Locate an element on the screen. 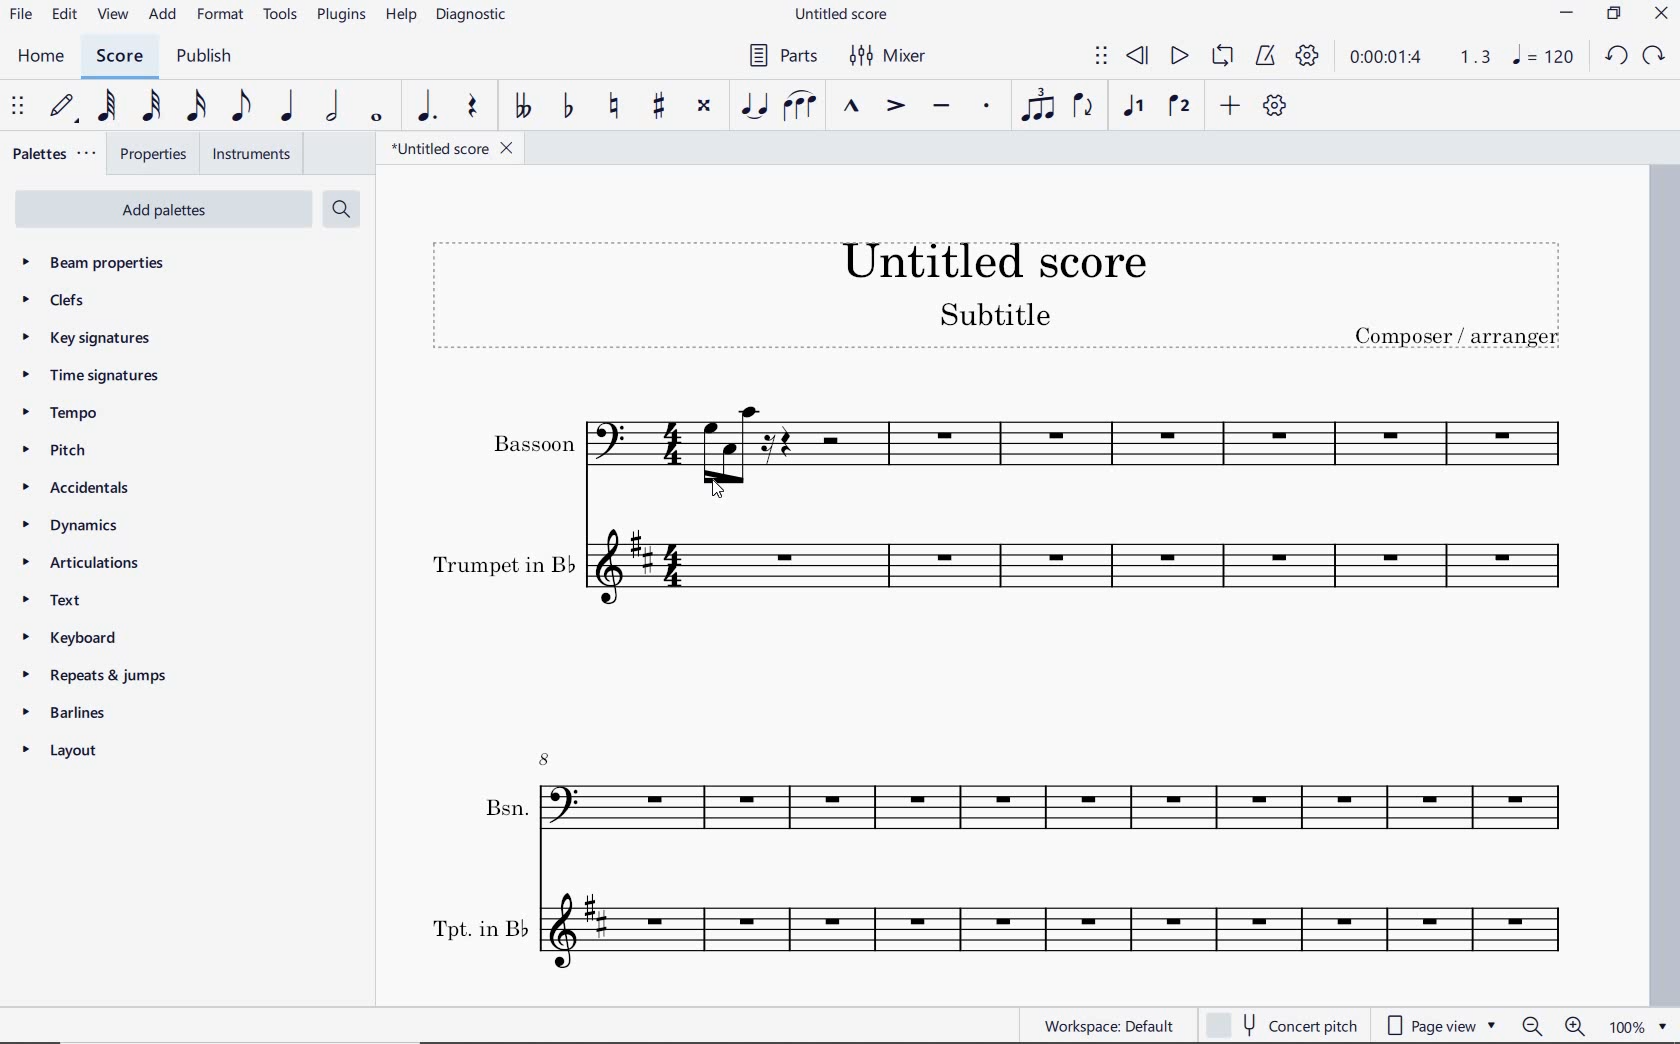 The image size is (1680, 1044). toggle flat is located at coordinates (570, 105).